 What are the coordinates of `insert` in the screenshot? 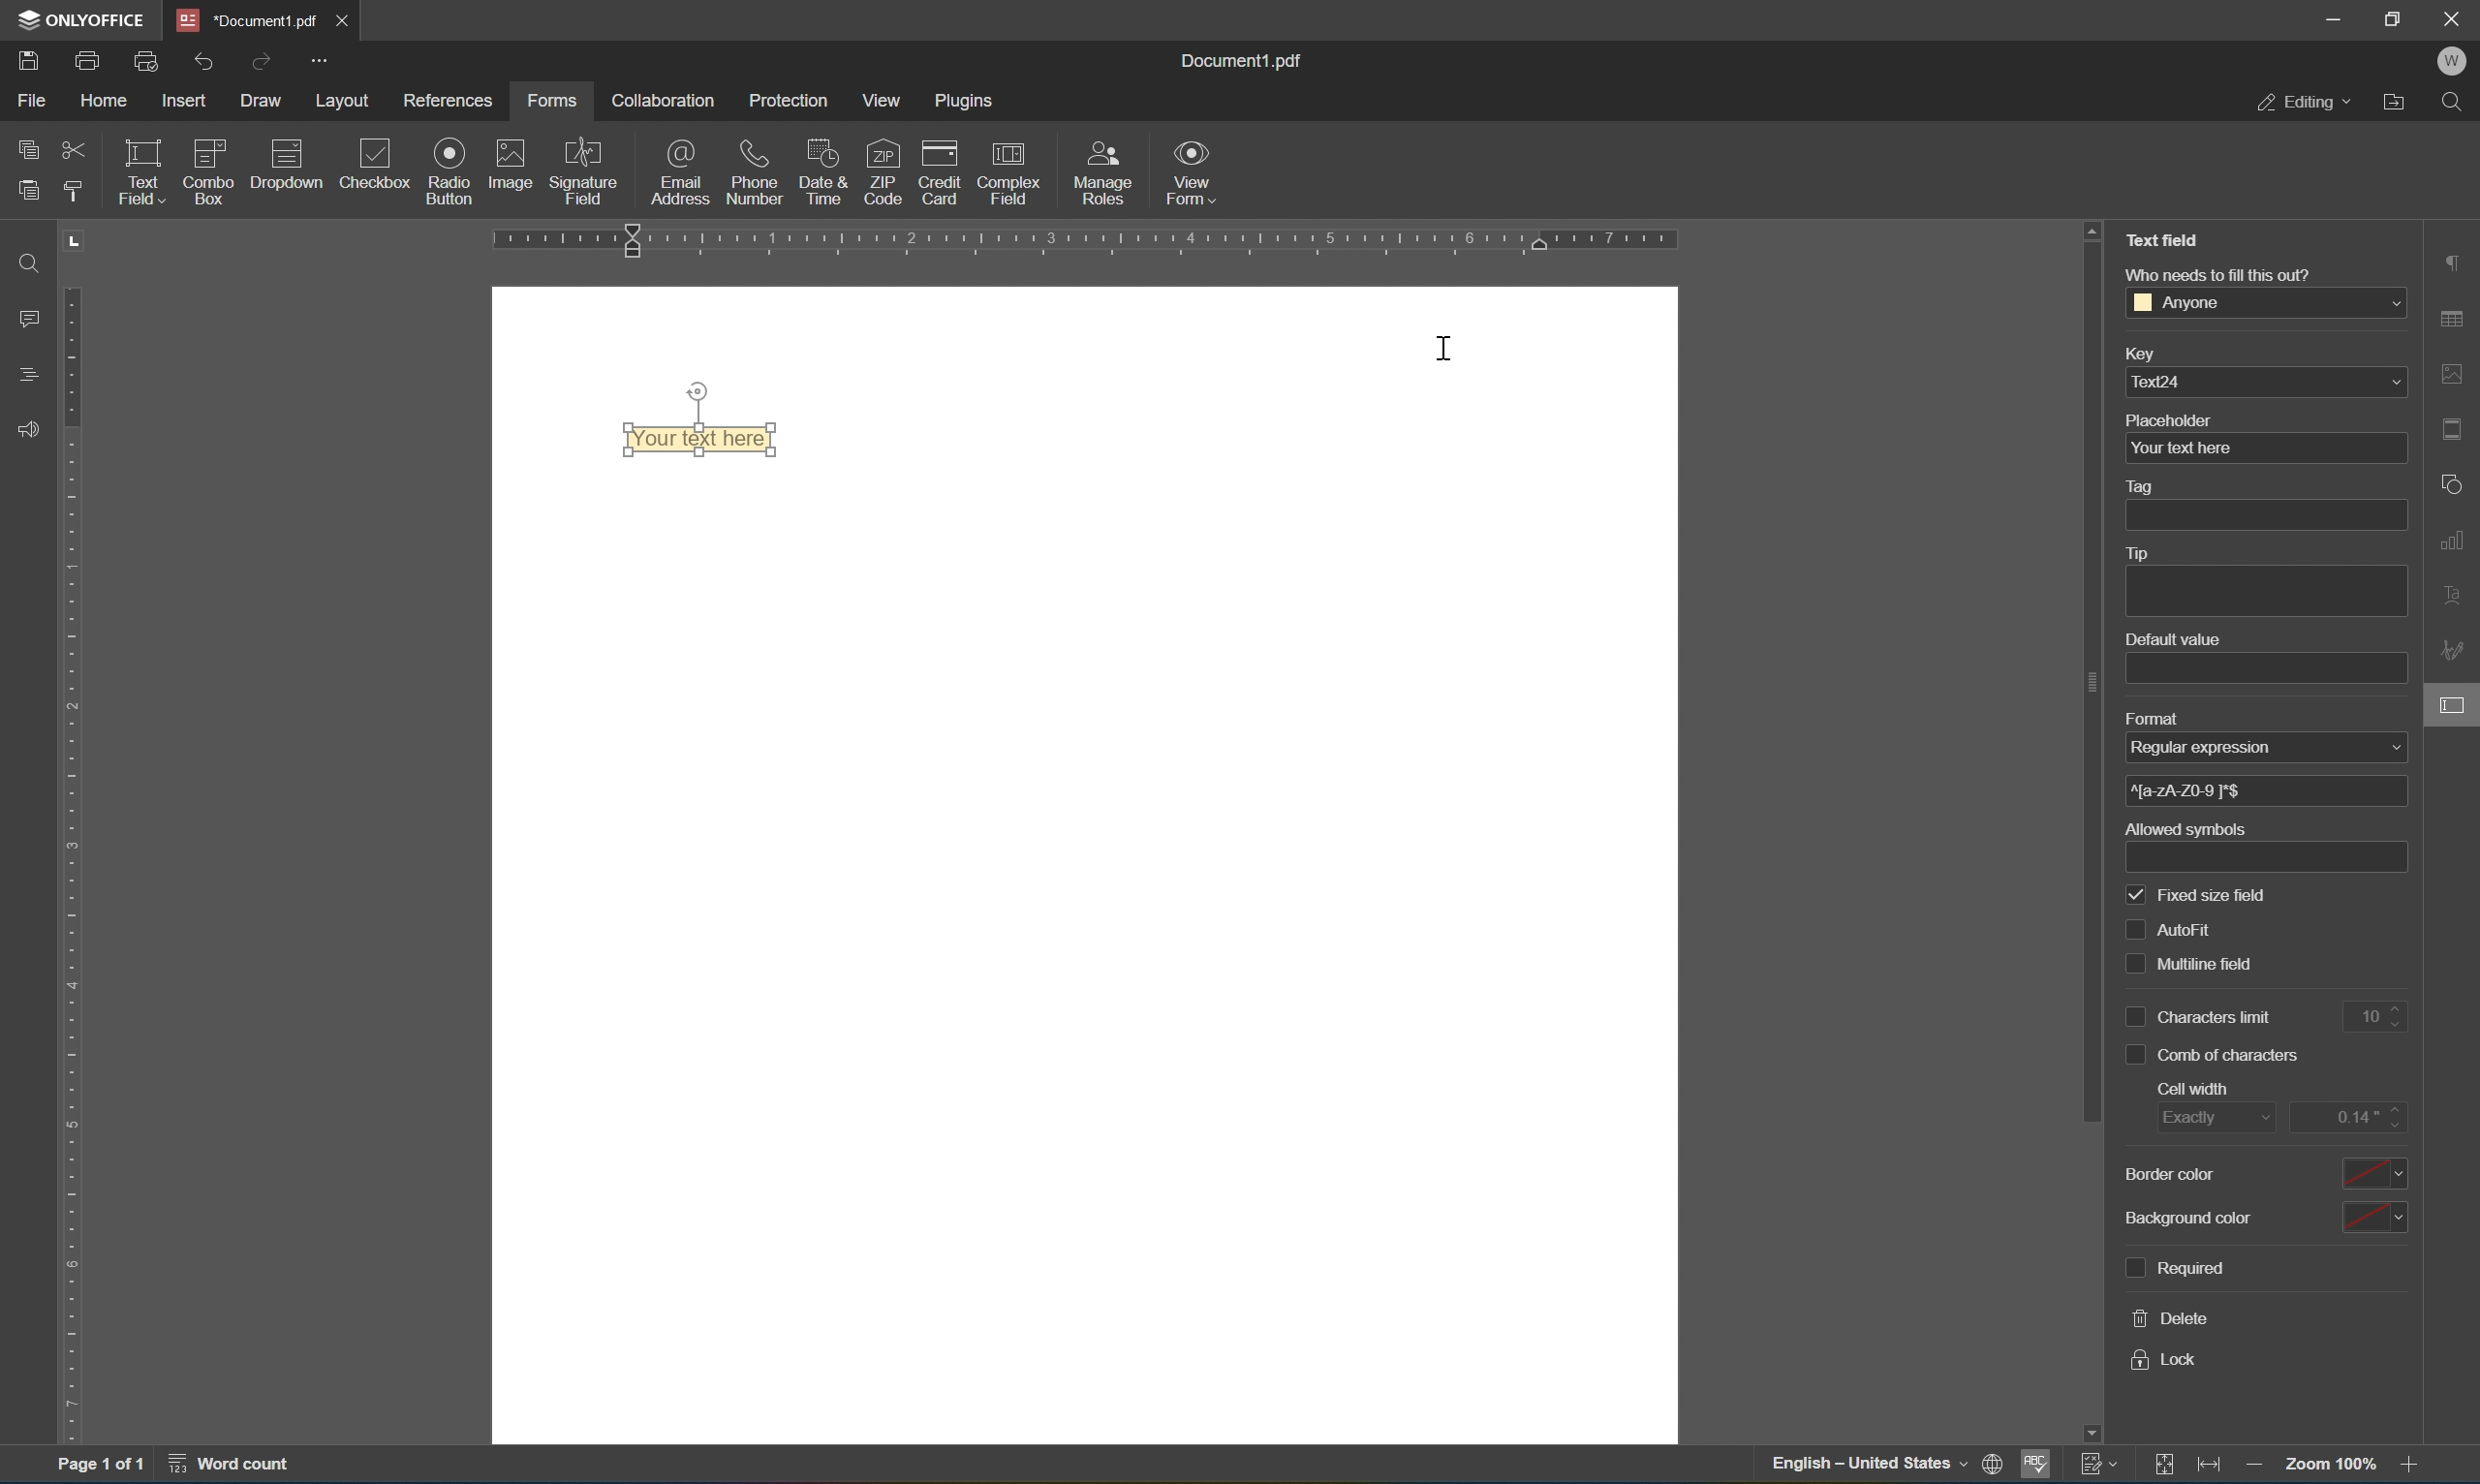 It's located at (187, 103).